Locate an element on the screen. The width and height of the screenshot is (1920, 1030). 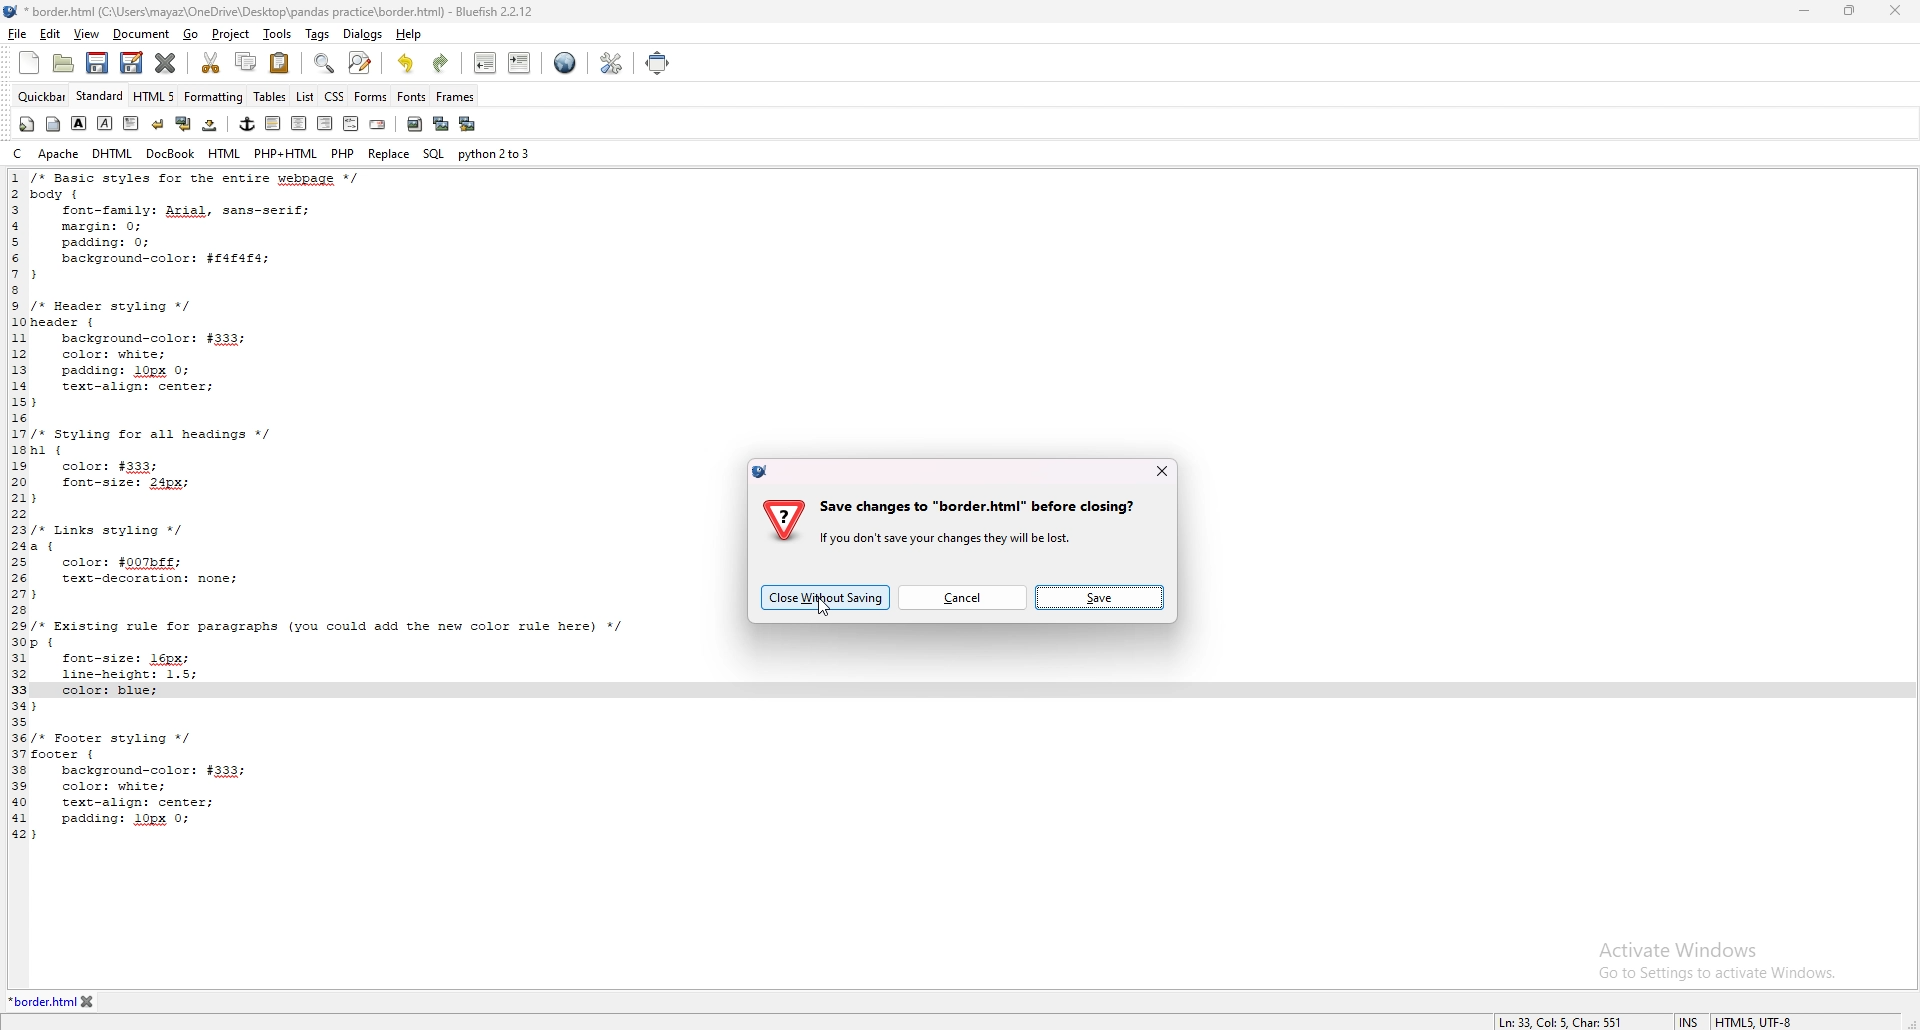
insert thumbnail is located at coordinates (441, 124).